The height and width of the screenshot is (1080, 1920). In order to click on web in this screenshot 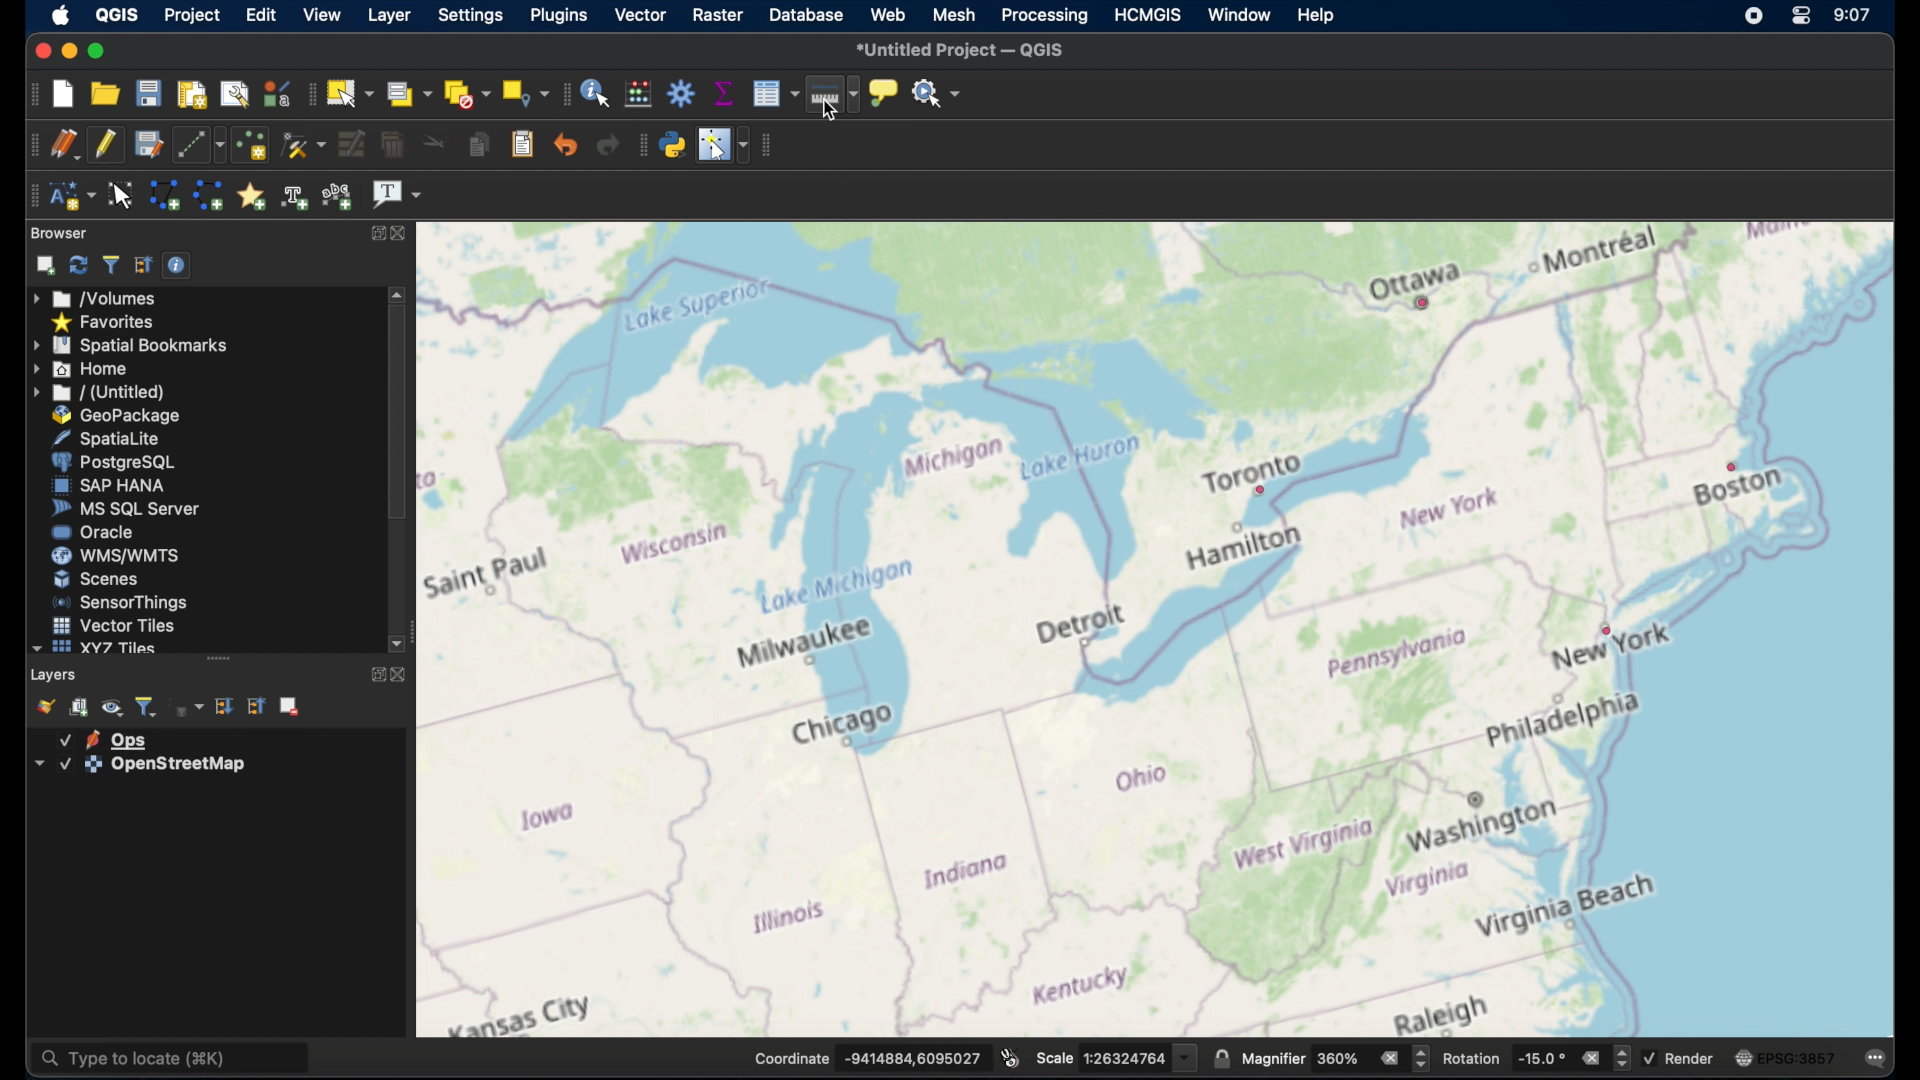, I will do `click(888, 16)`.